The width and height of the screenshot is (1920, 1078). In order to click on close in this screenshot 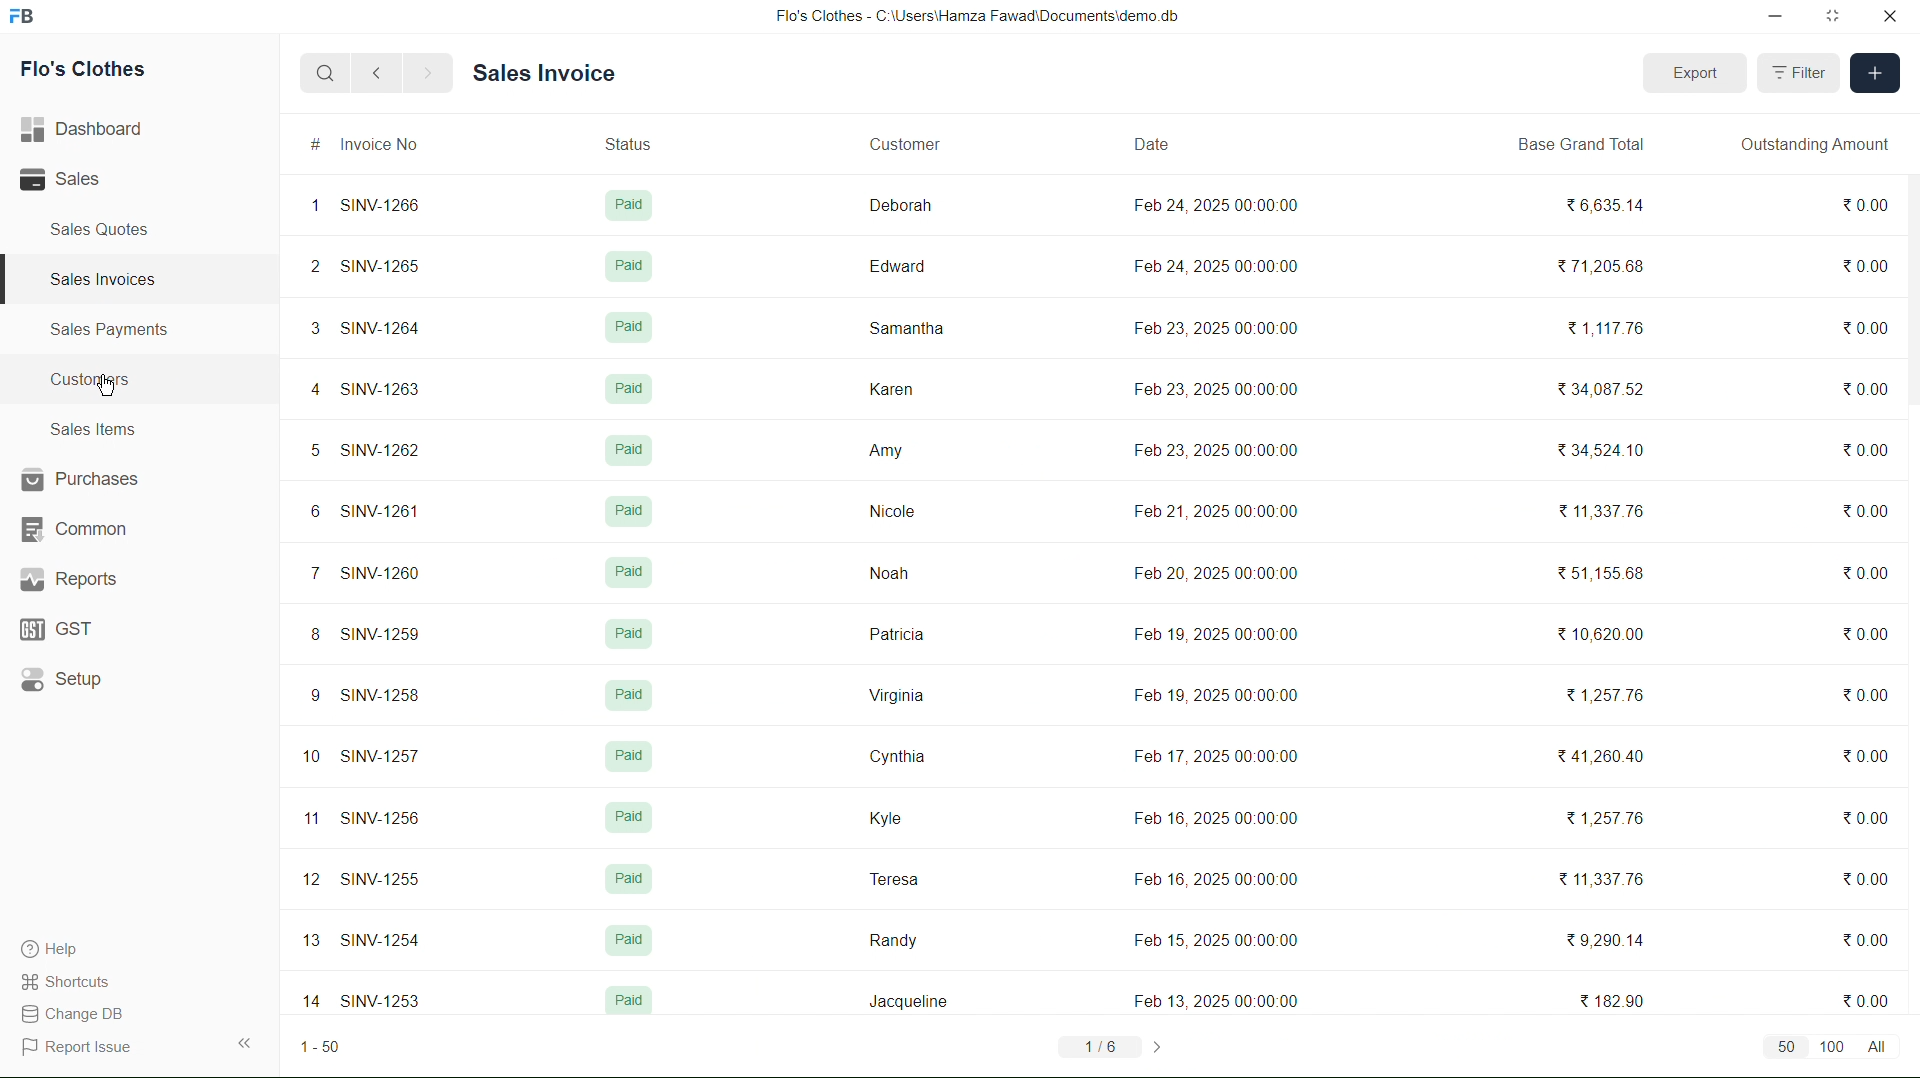, I will do `click(1885, 17)`.